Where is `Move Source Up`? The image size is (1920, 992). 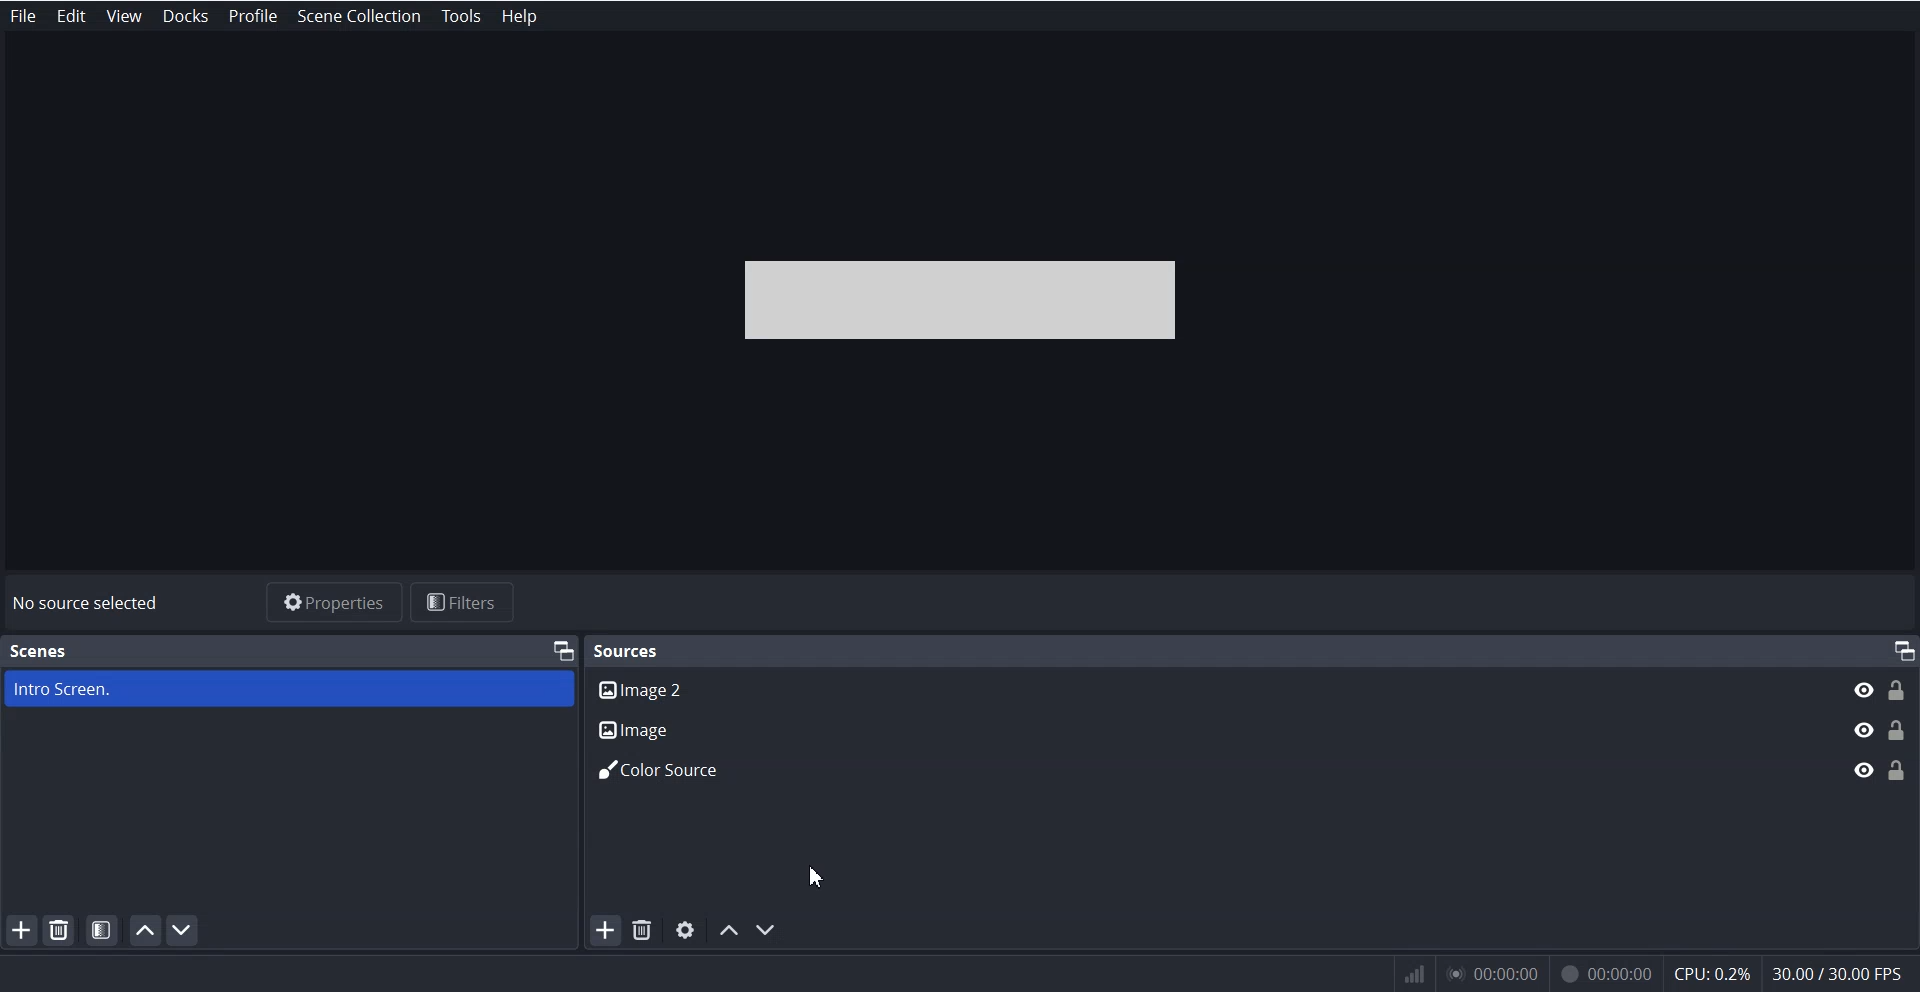 Move Source Up is located at coordinates (729, 930).